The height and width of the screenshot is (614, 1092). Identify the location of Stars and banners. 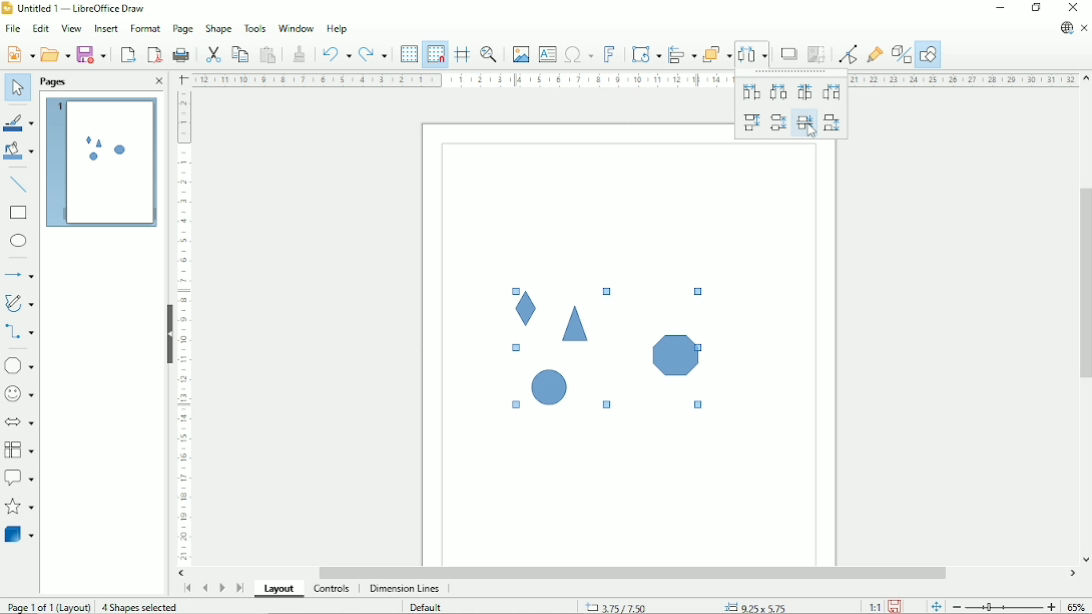
(21, 508).